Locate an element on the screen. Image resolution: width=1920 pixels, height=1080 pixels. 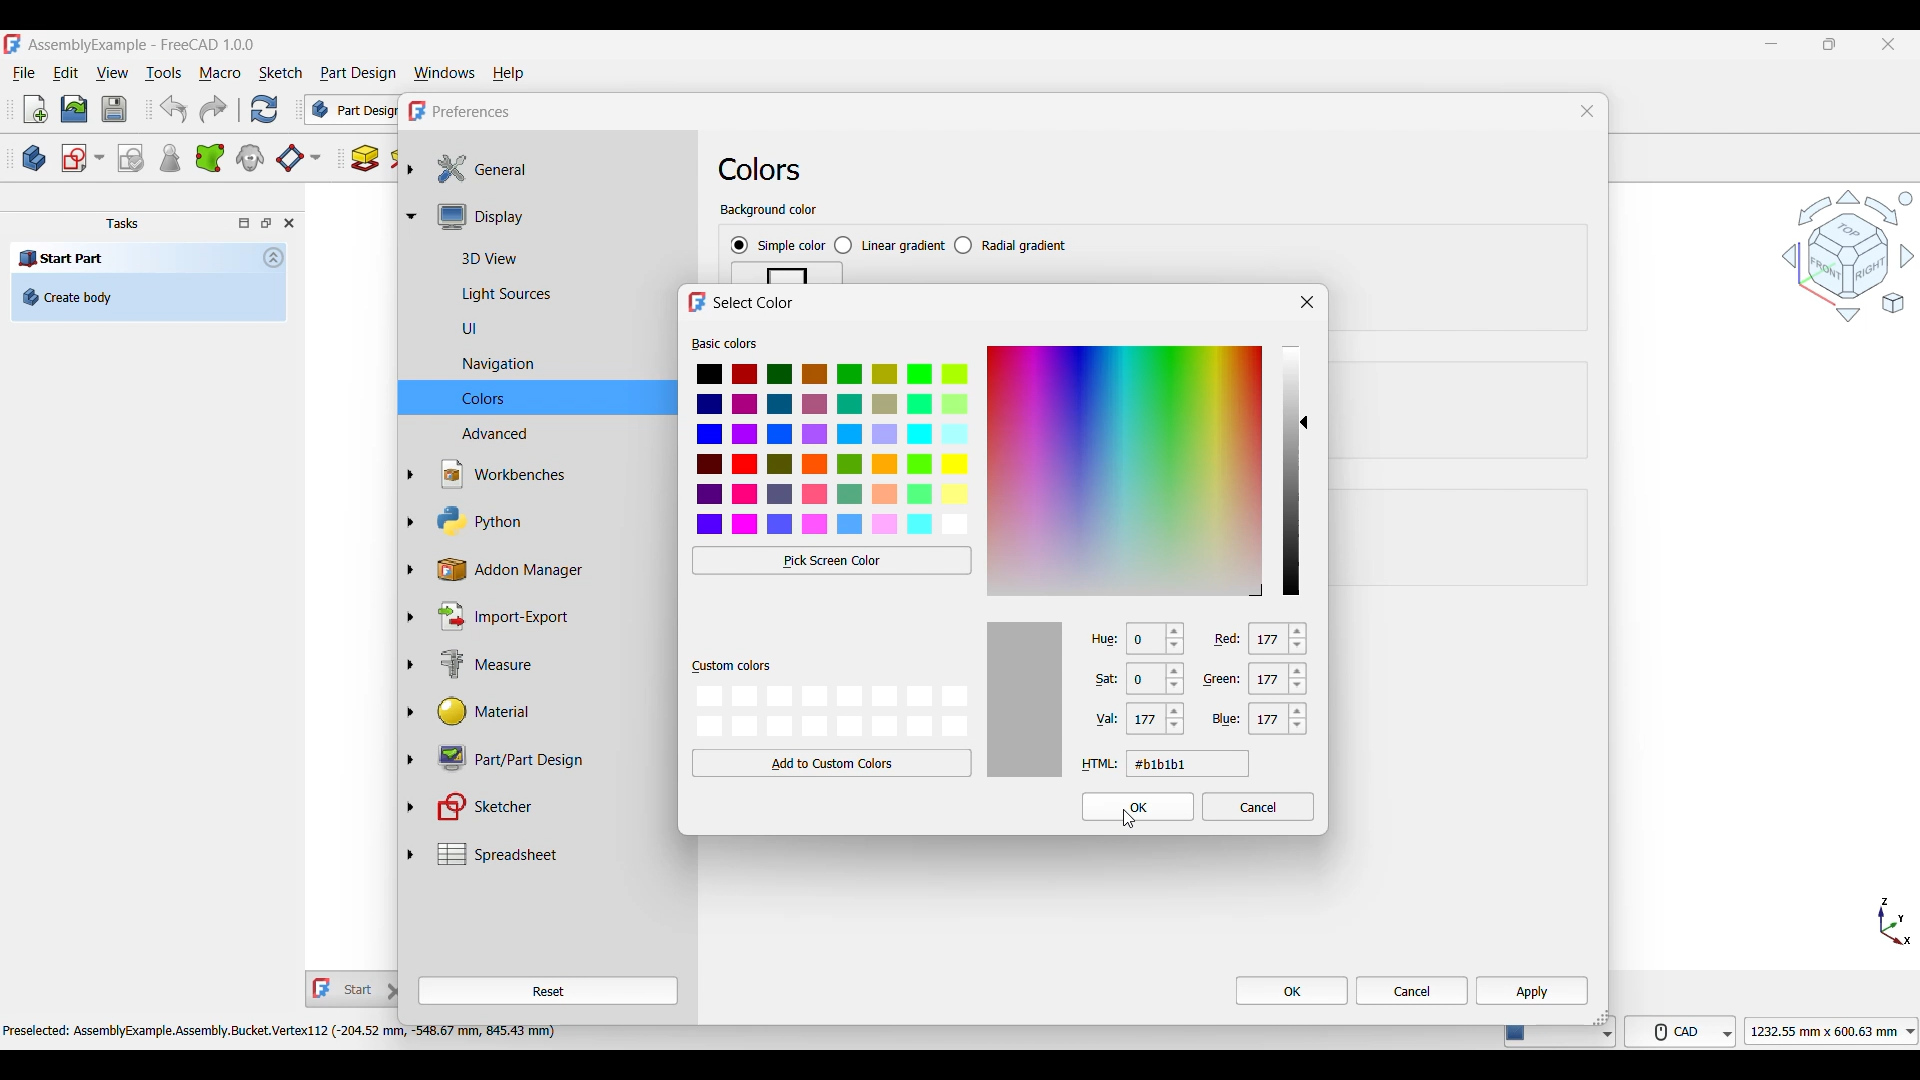
CAD is located at coordinates (1684, 1030).